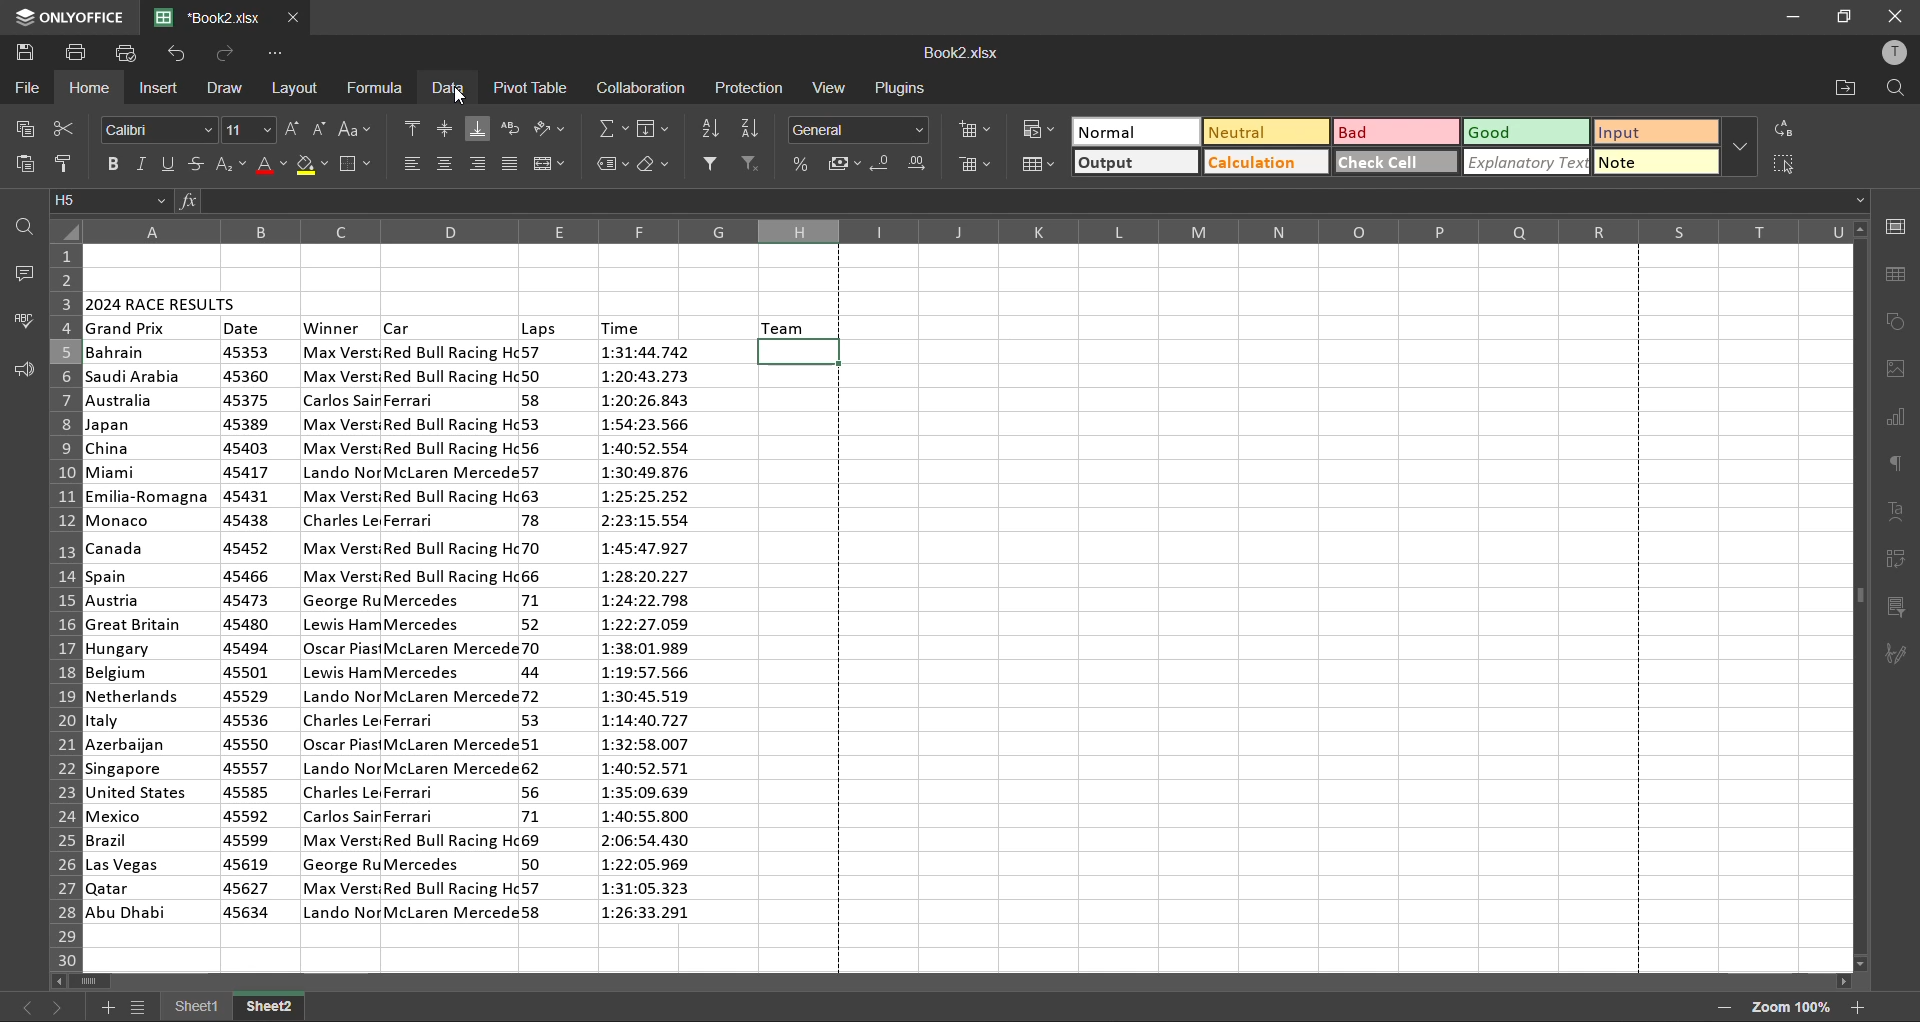 The width and height of the screenshot is (1920, 1022). Describe the element at coordinates (355, 132) in the screenshot. I see `change case` at that location.